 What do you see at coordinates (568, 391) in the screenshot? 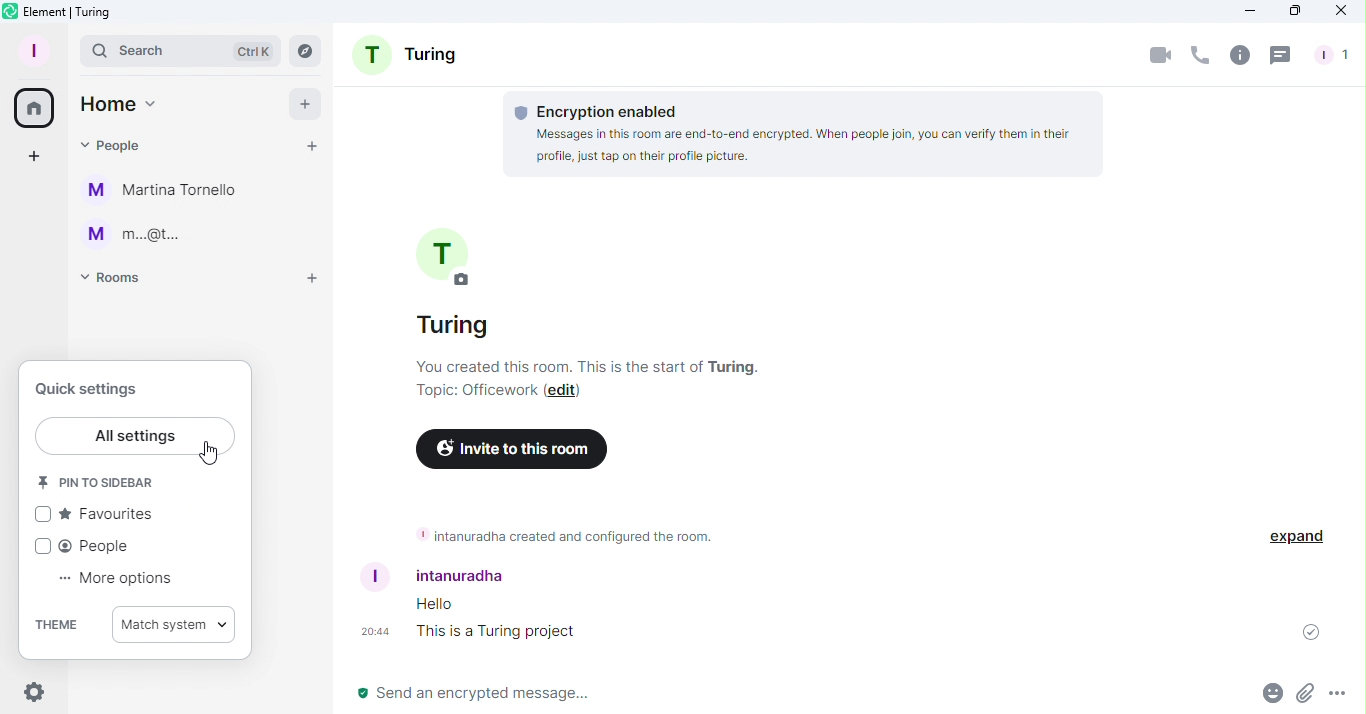
I see `Edit` at bounding box center [568, 391].